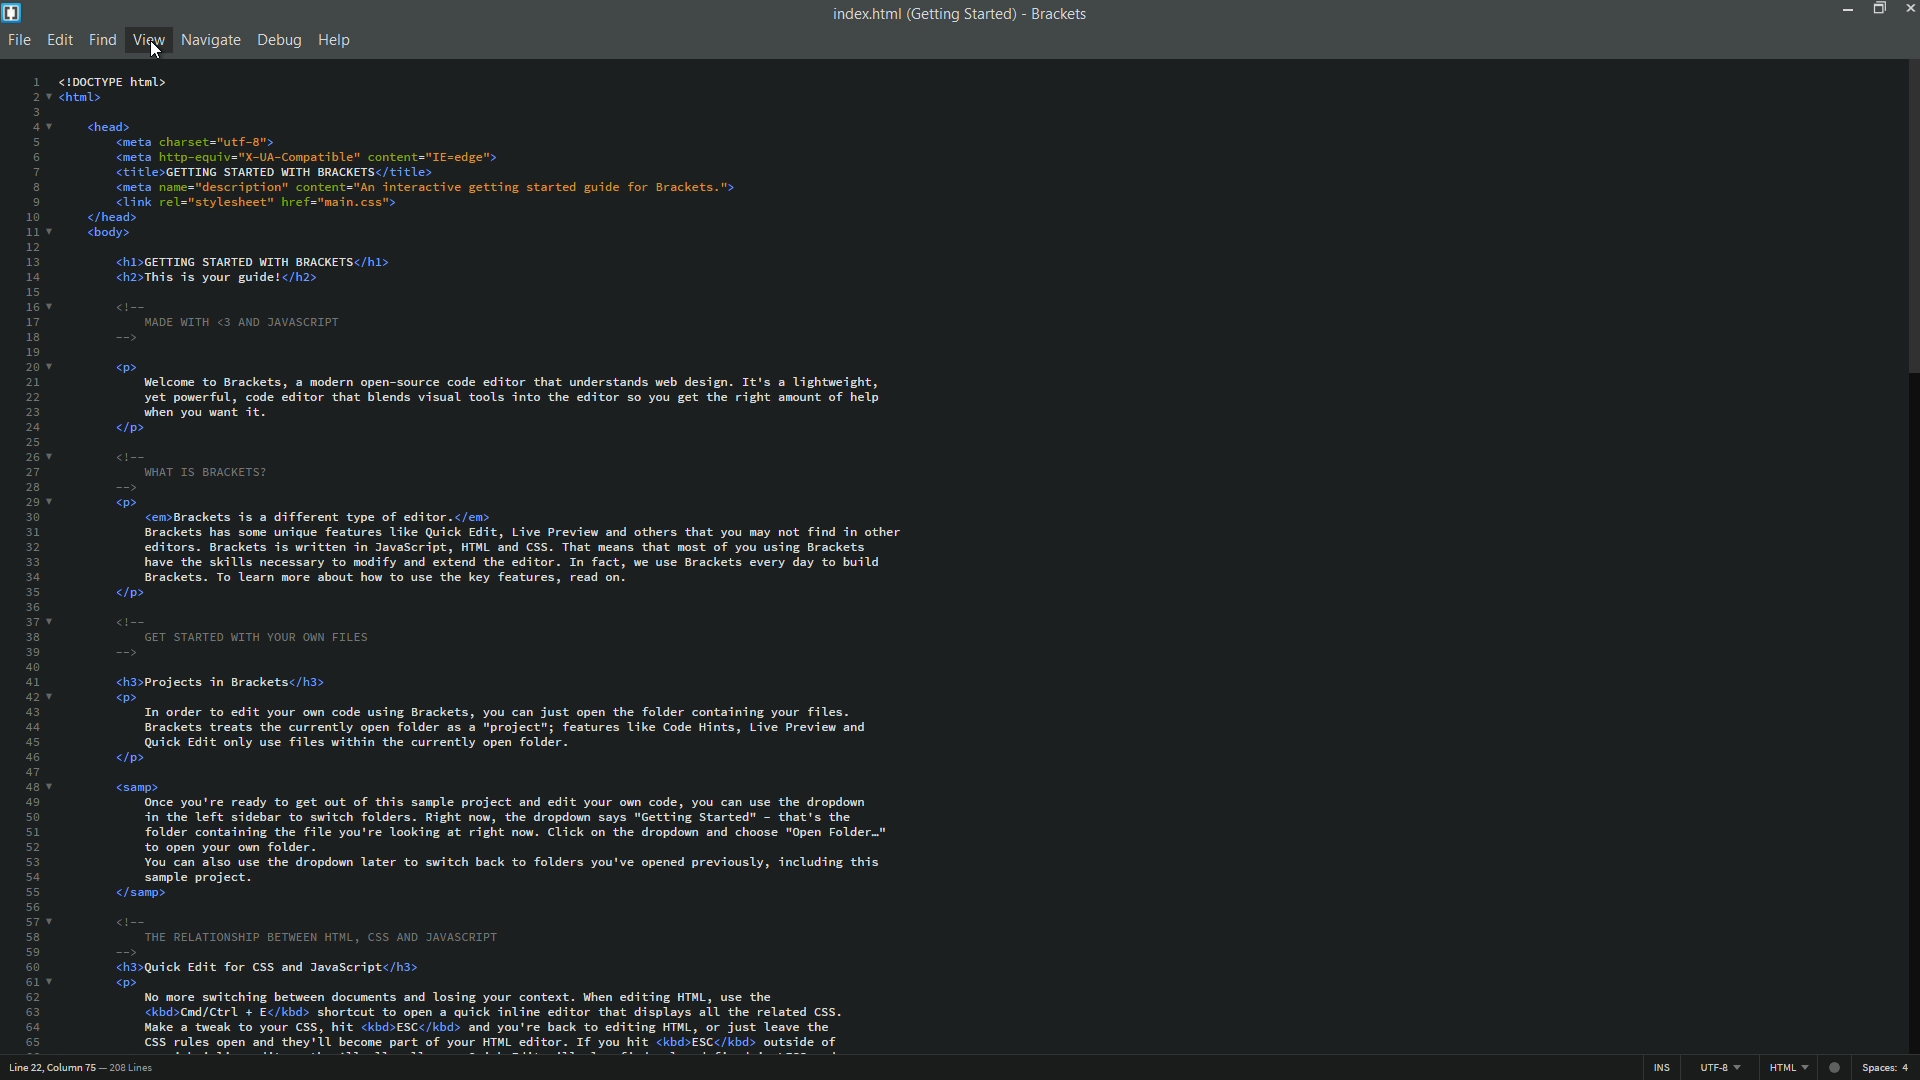 Image resolution: width=1920 pixels, height=1080 pixels. Describe the element at coordinates (211, 40) in the screenshot. I see `navigate` at that location.